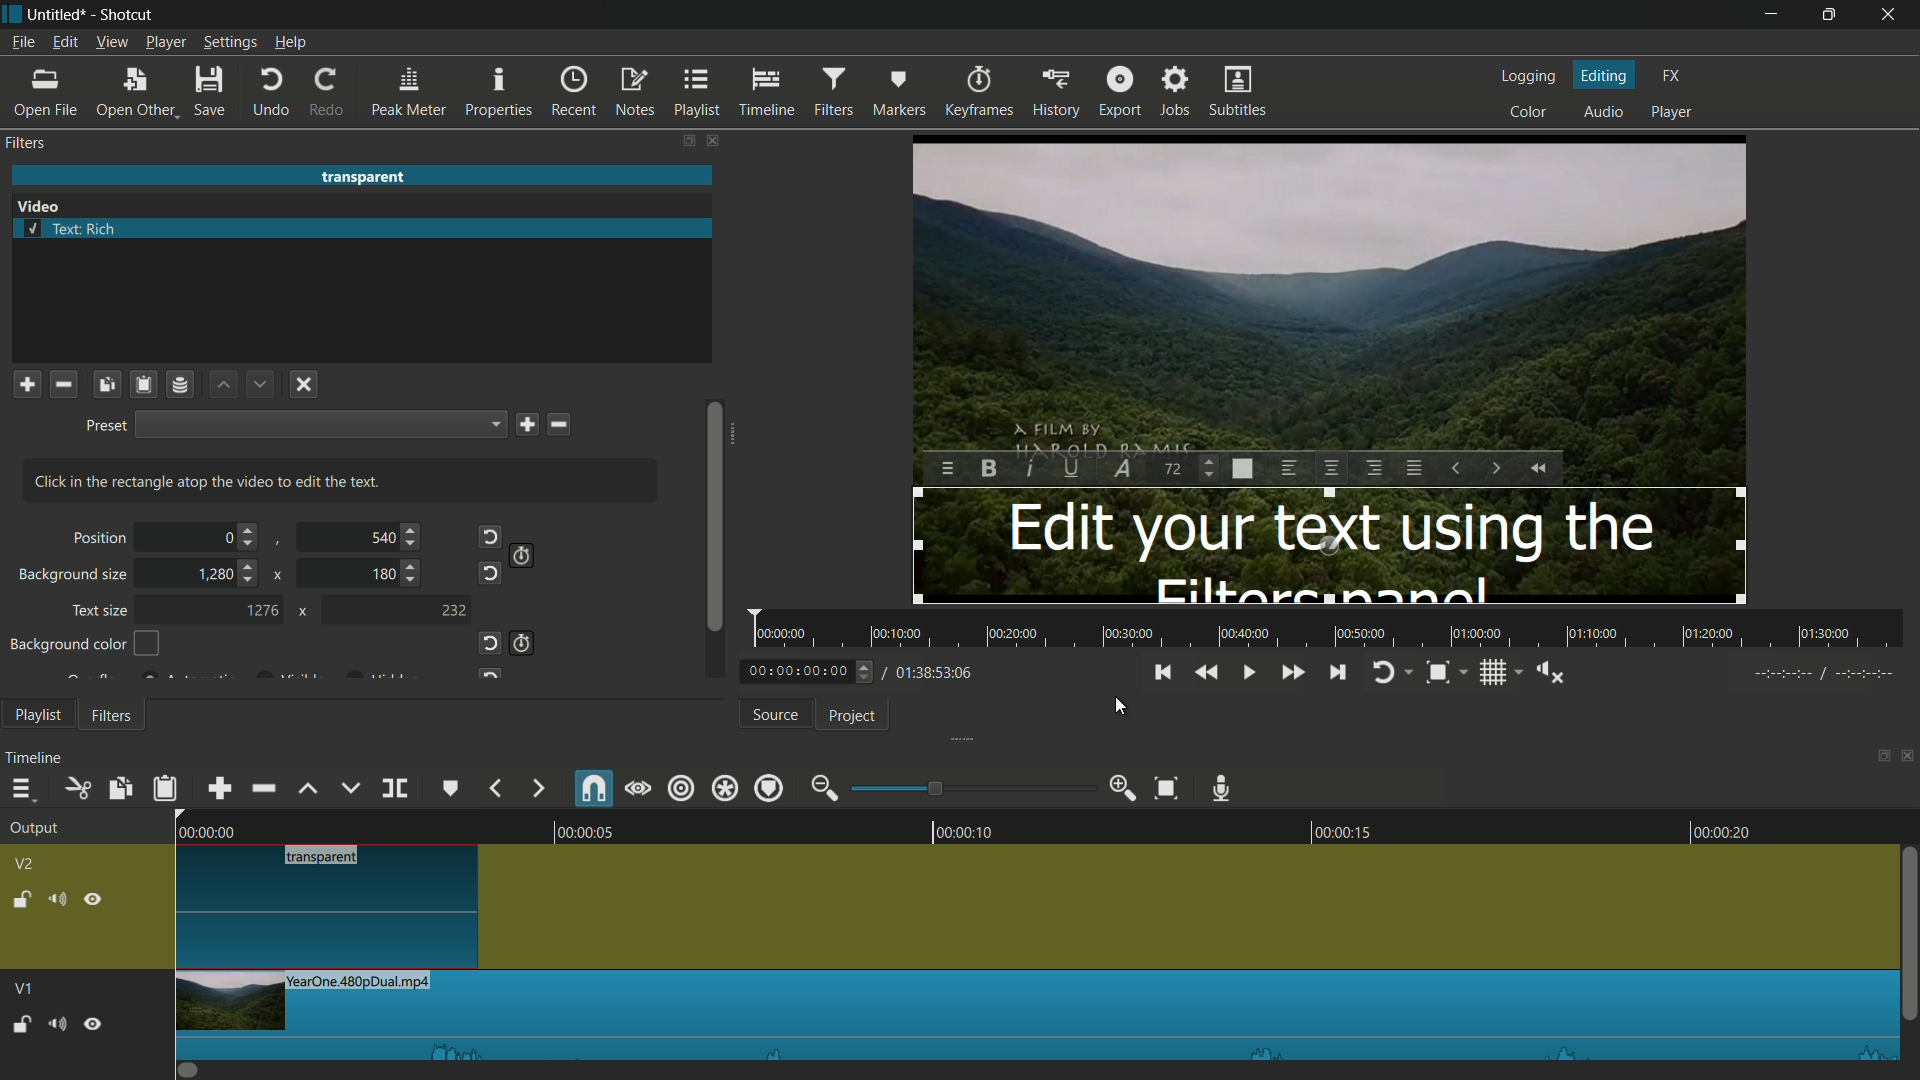  I want to click on zoom, so click(1243, 469).